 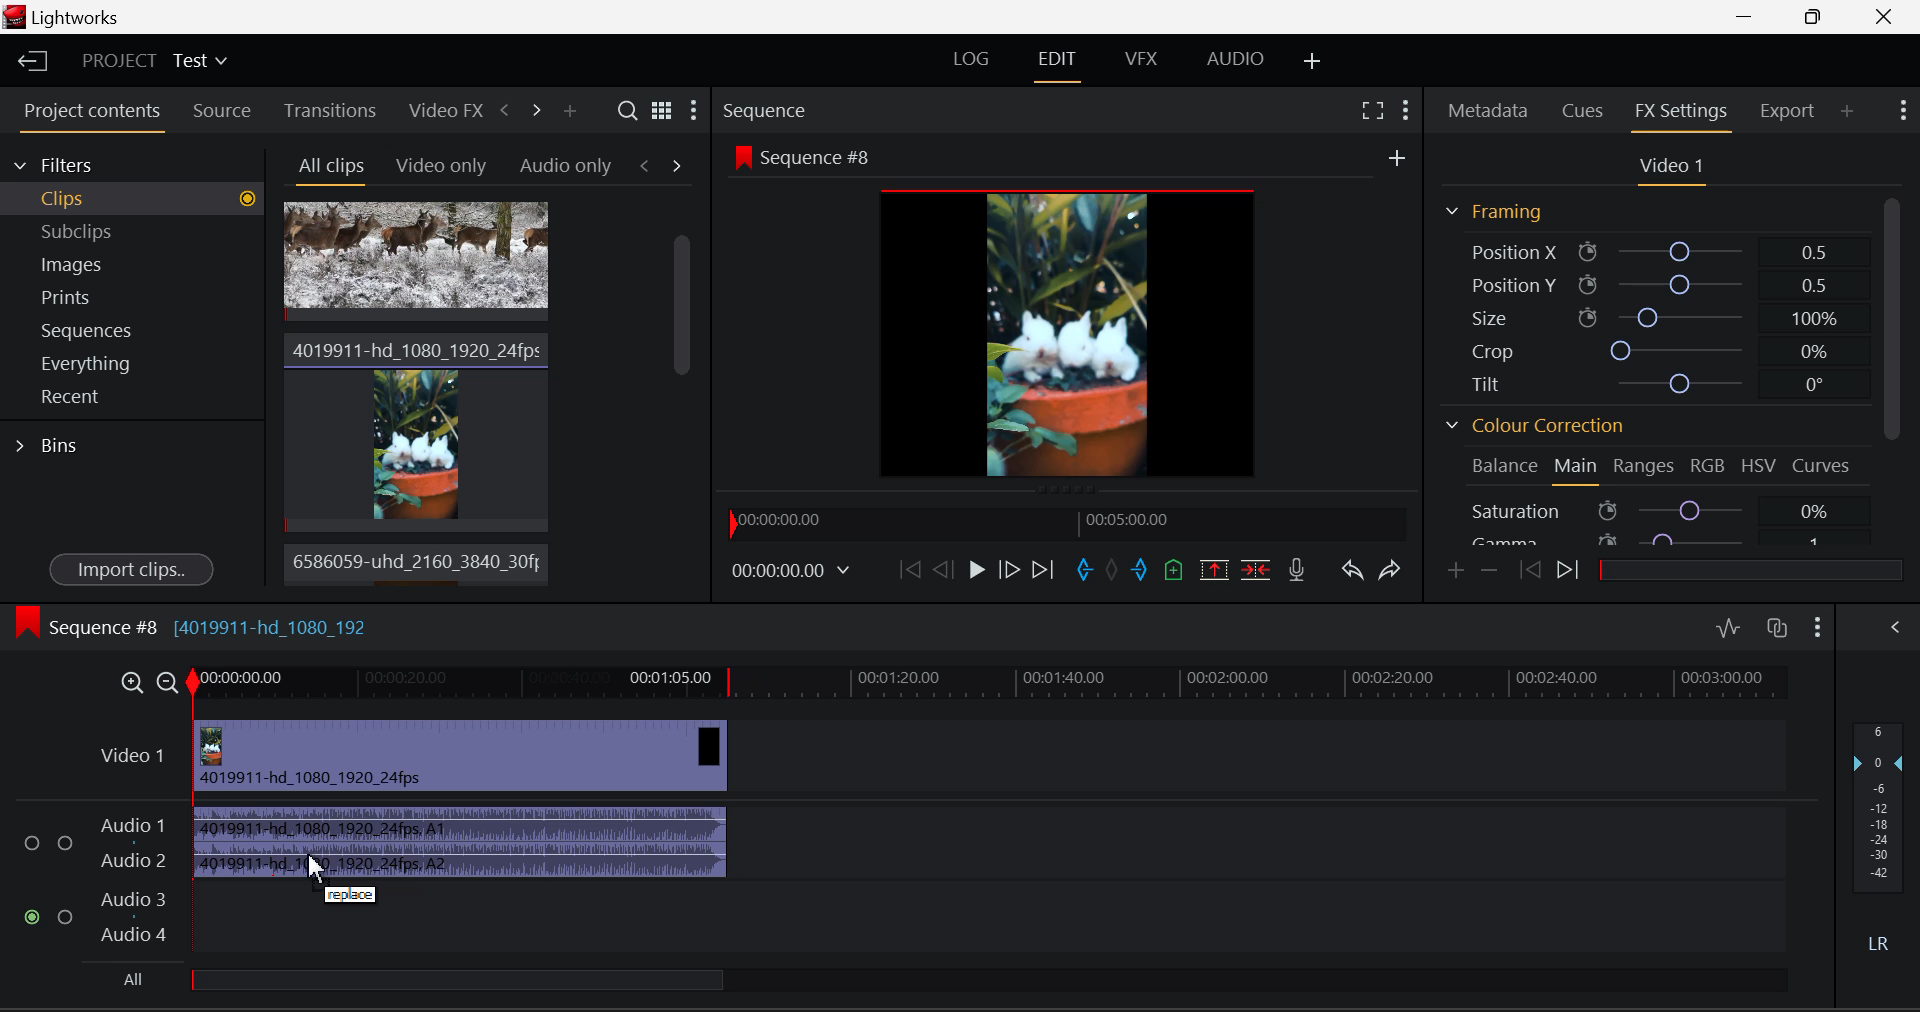 What do you see at coordinates (1370, 109) in the screenshot?
I see `Full Screen` at bounding box center [1370, 109].